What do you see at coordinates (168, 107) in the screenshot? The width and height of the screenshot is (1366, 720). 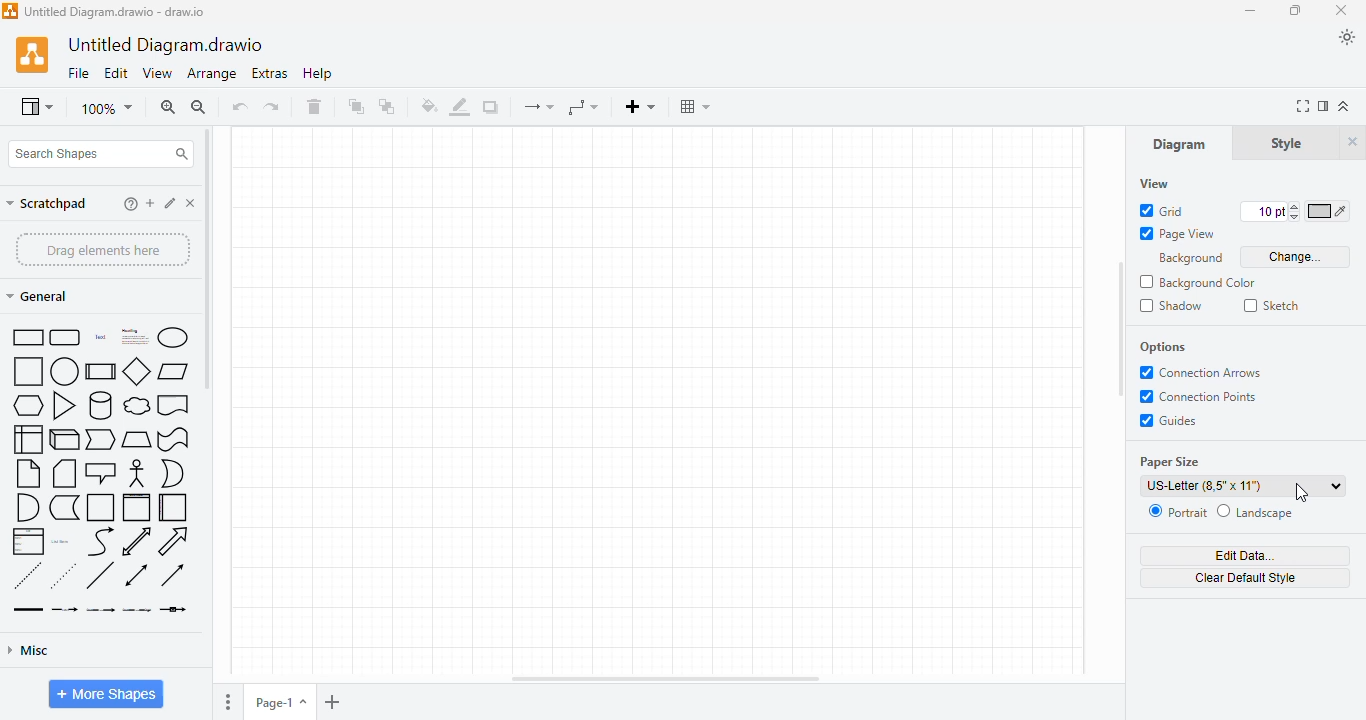 I see `zoom in` at bounding box center [168, 107].